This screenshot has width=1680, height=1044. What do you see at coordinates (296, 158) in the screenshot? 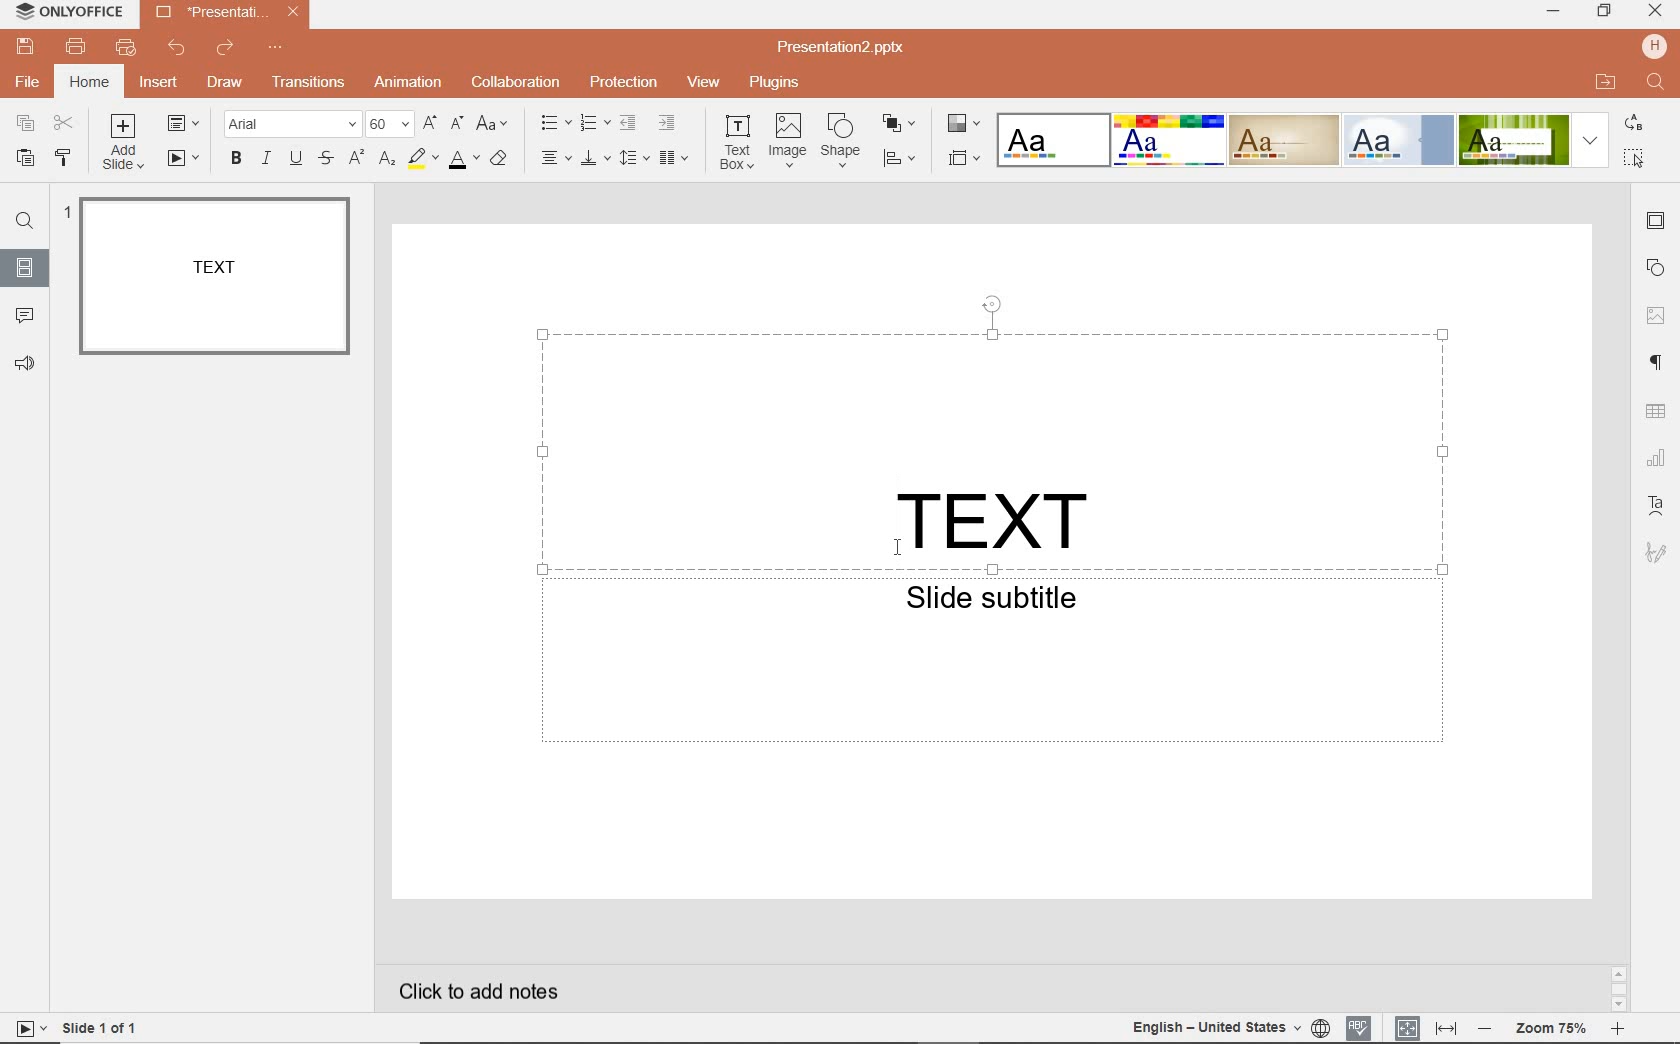
I see `UNDERLINE` at bounding box center [296, 158].